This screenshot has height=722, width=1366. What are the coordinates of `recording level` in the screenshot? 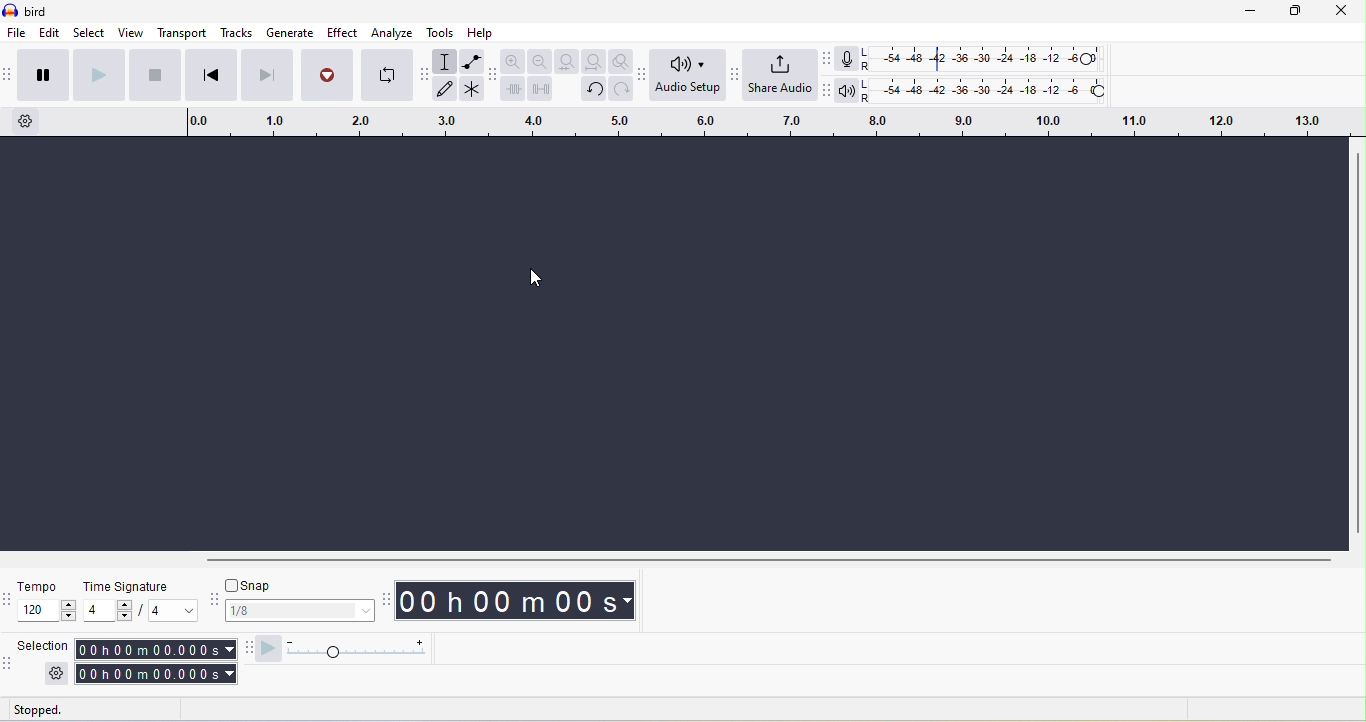 It's located at (990, 59).